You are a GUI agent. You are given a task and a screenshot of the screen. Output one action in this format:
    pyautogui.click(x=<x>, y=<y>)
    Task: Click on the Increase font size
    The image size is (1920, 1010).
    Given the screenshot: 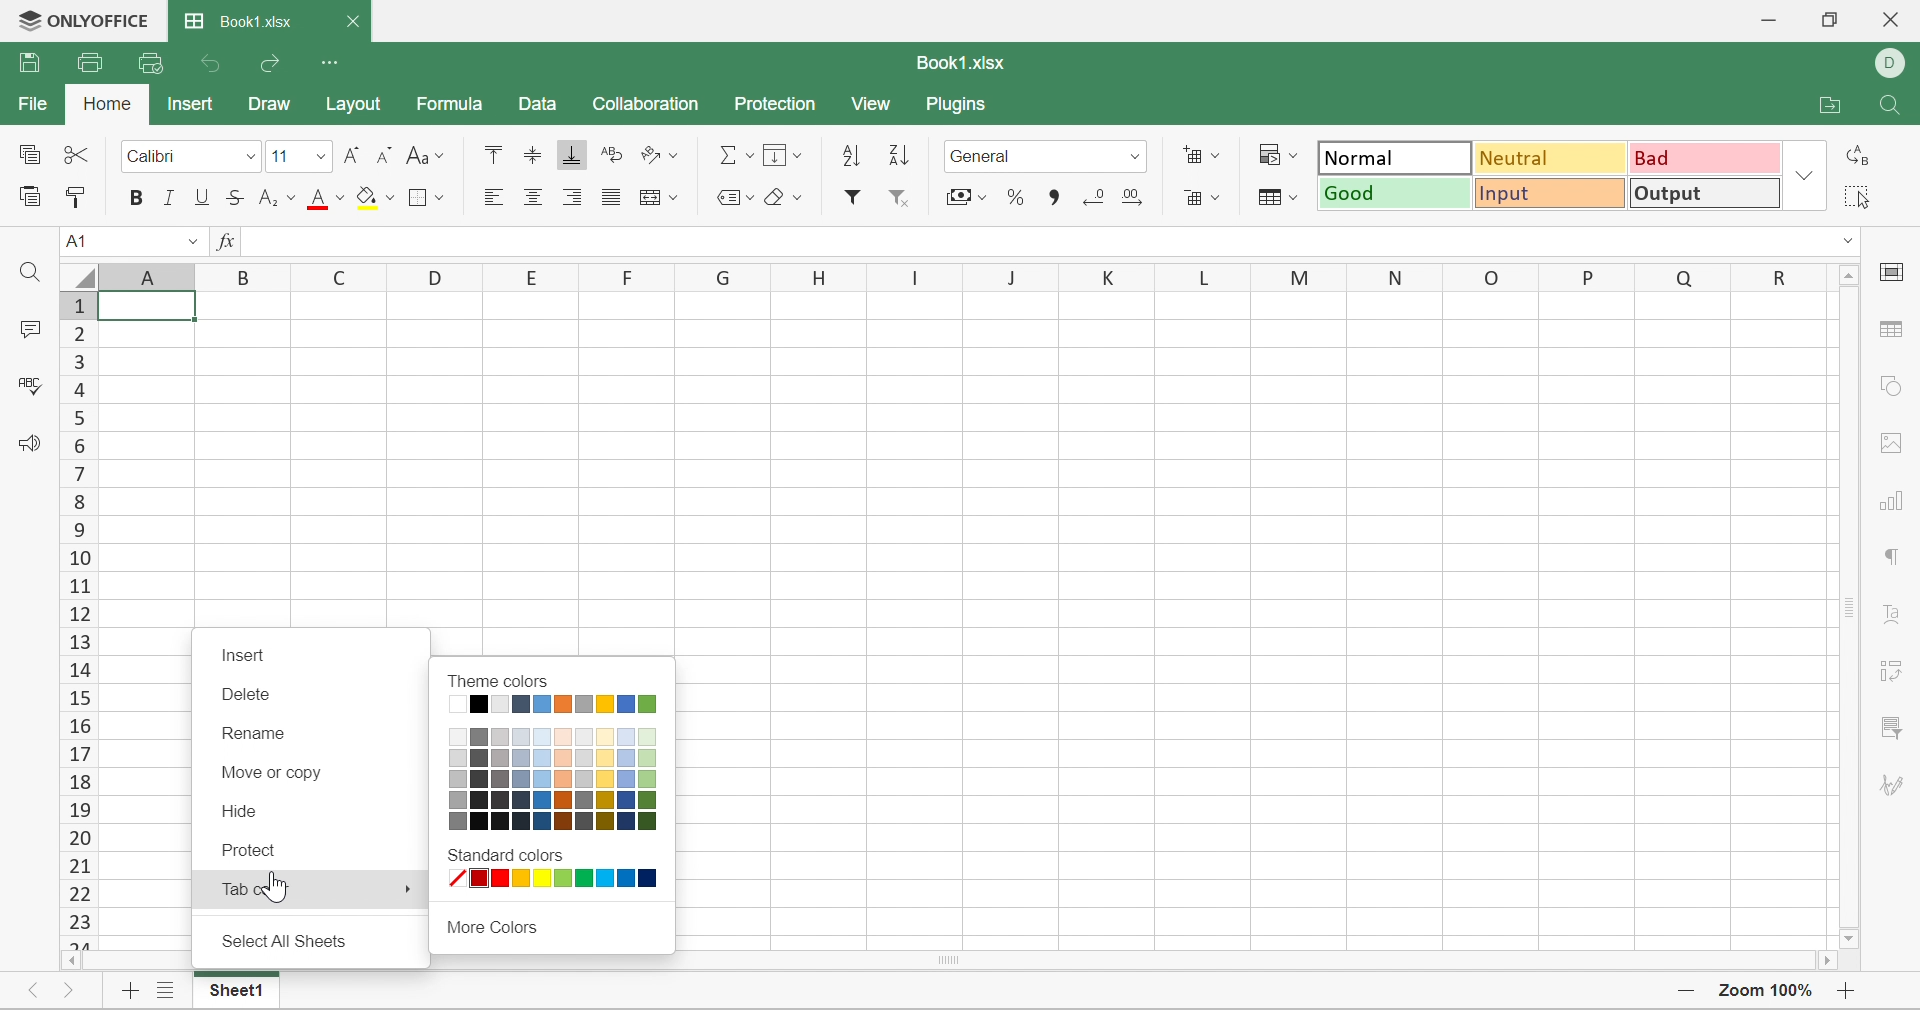 What is the action you would take?
    pyautogui.click(x=354, y=157)
    